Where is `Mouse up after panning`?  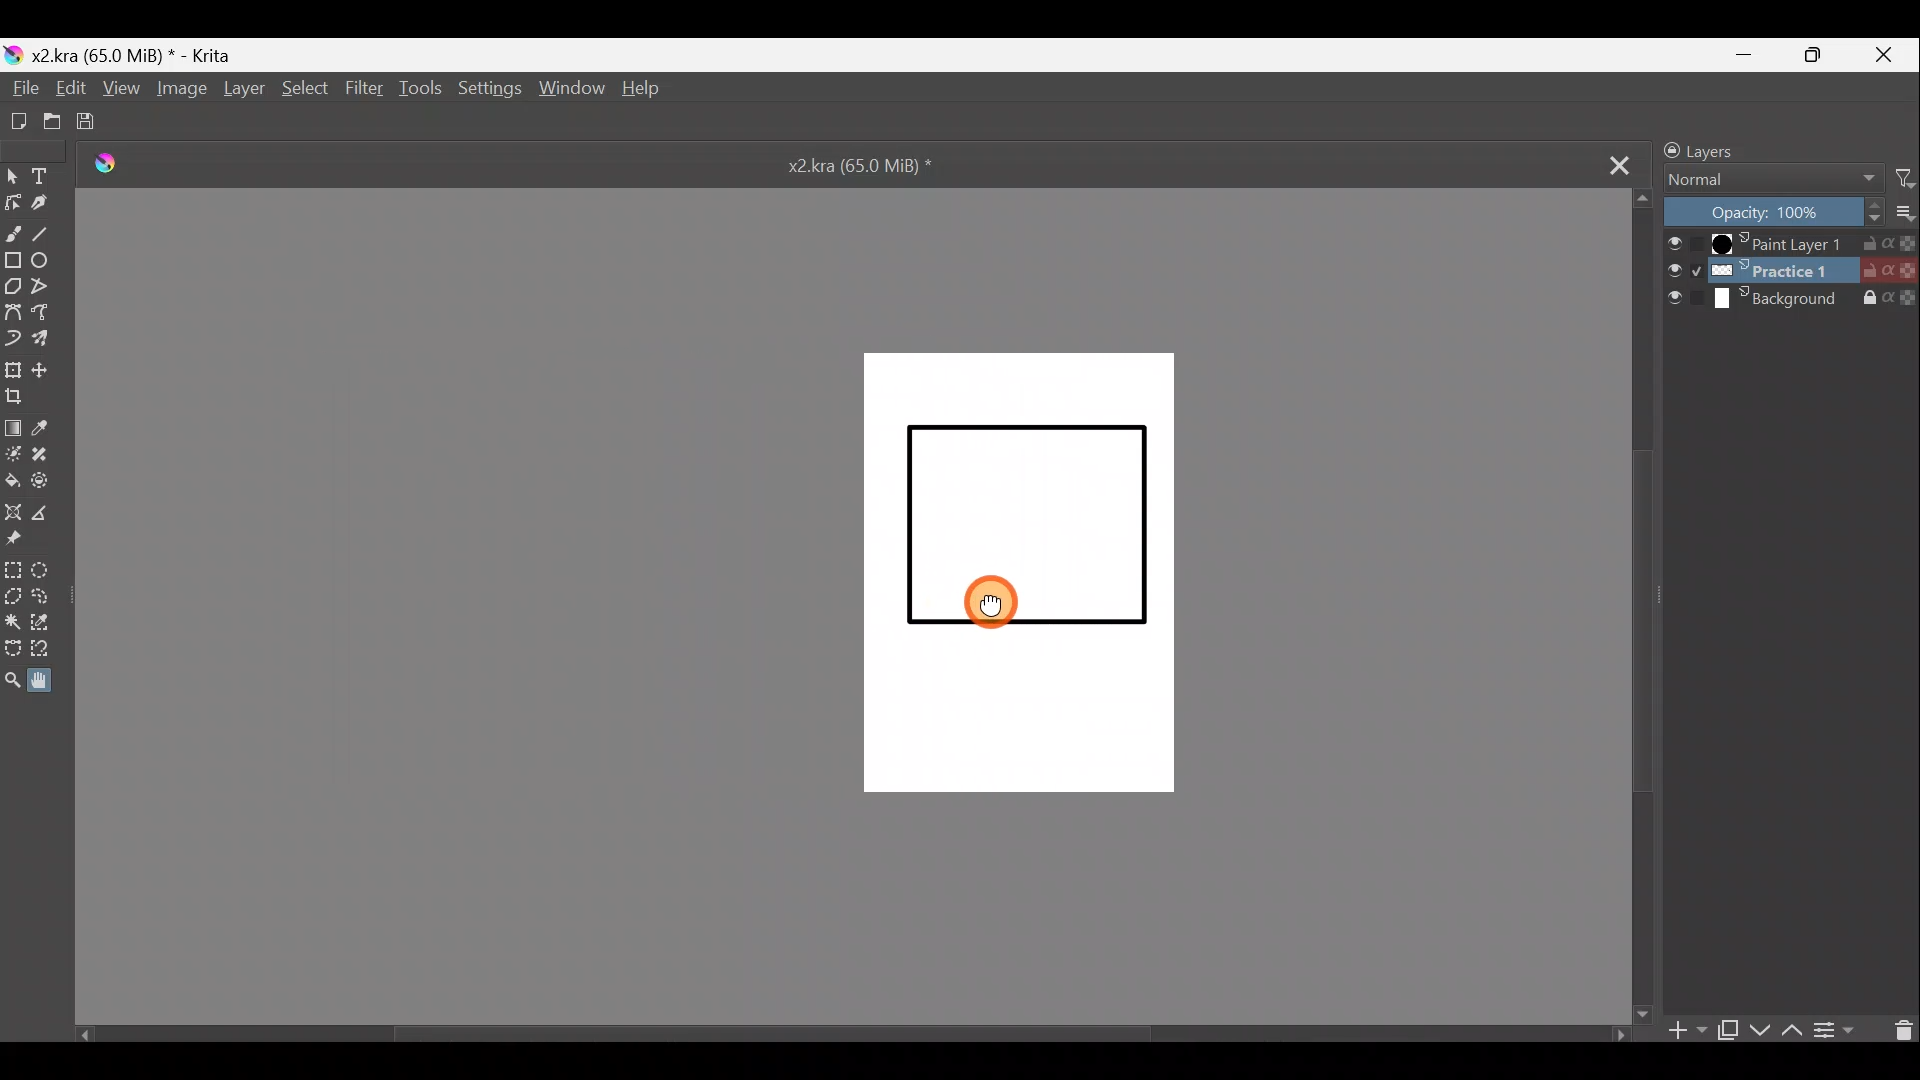
Mouse up after panning is located at coordinates (1006, 603).